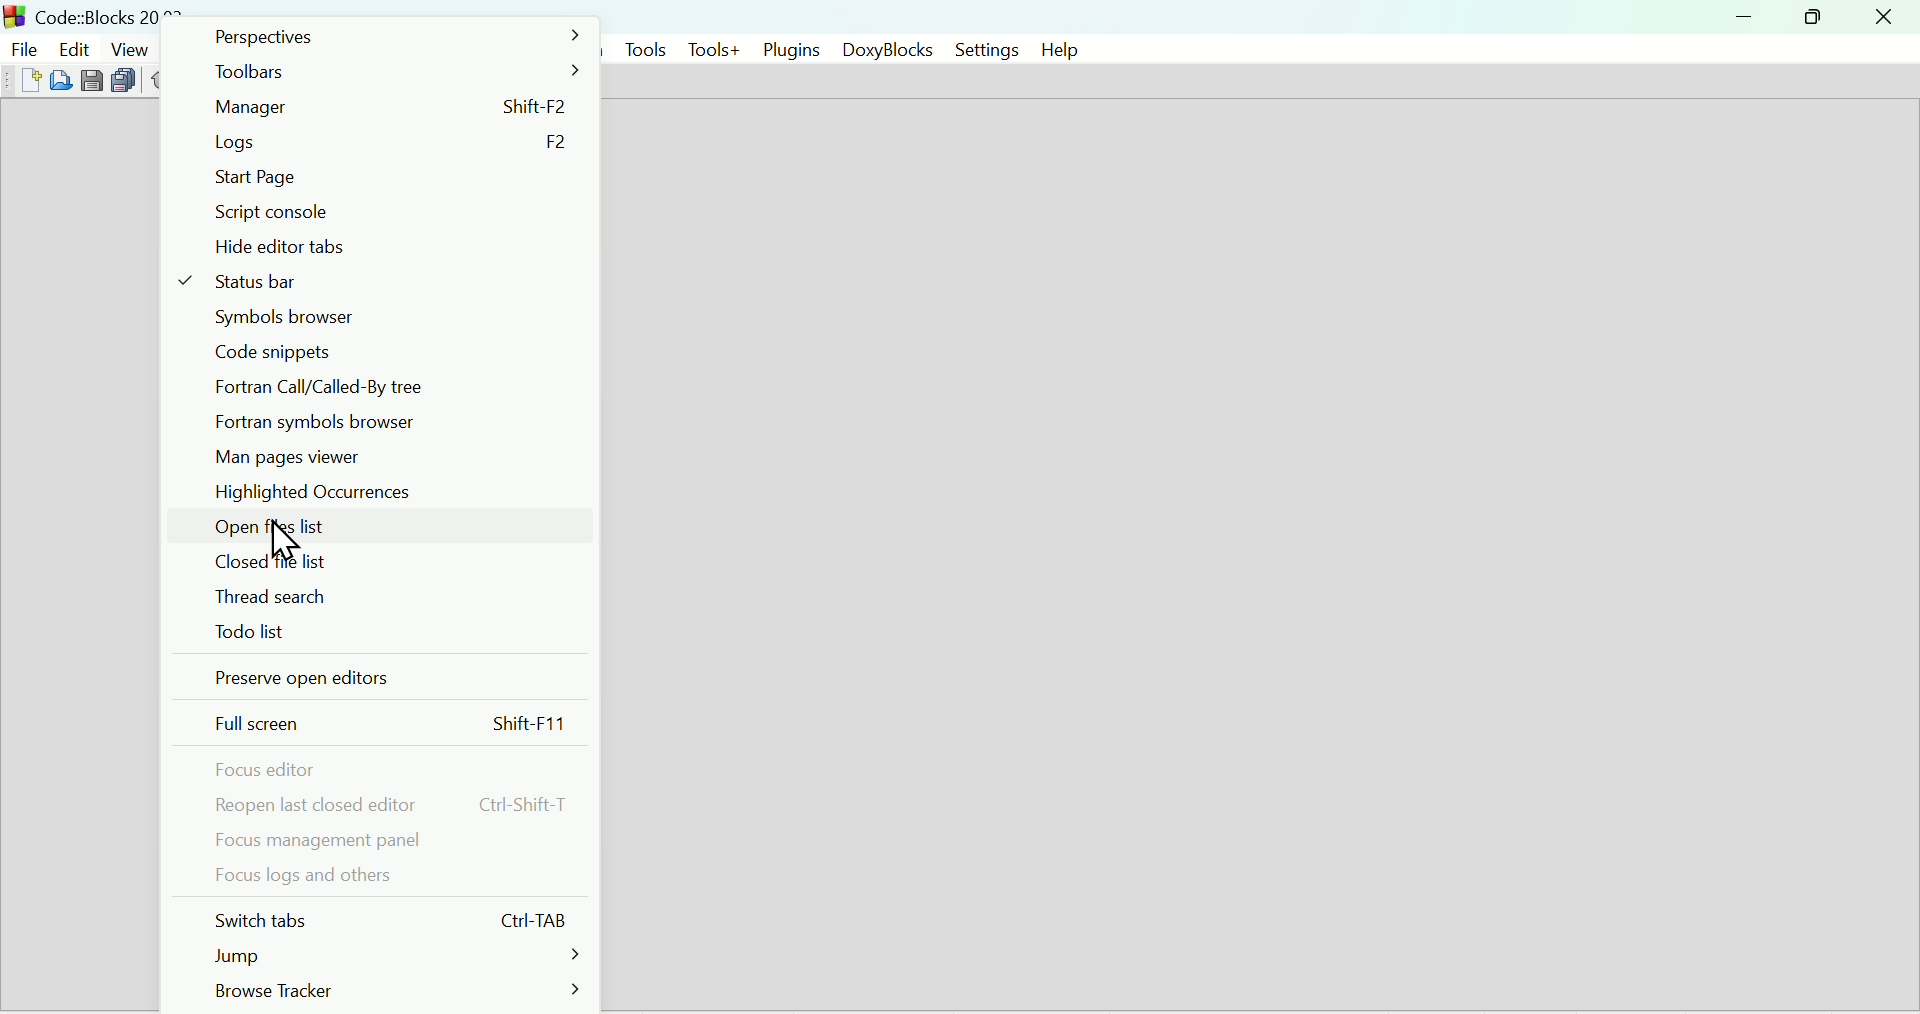 The width and height of the screenshot is (1920, 1014). Describe the element at coordinates (384, 281) in the screenshot. I see `Status bar` at that location.